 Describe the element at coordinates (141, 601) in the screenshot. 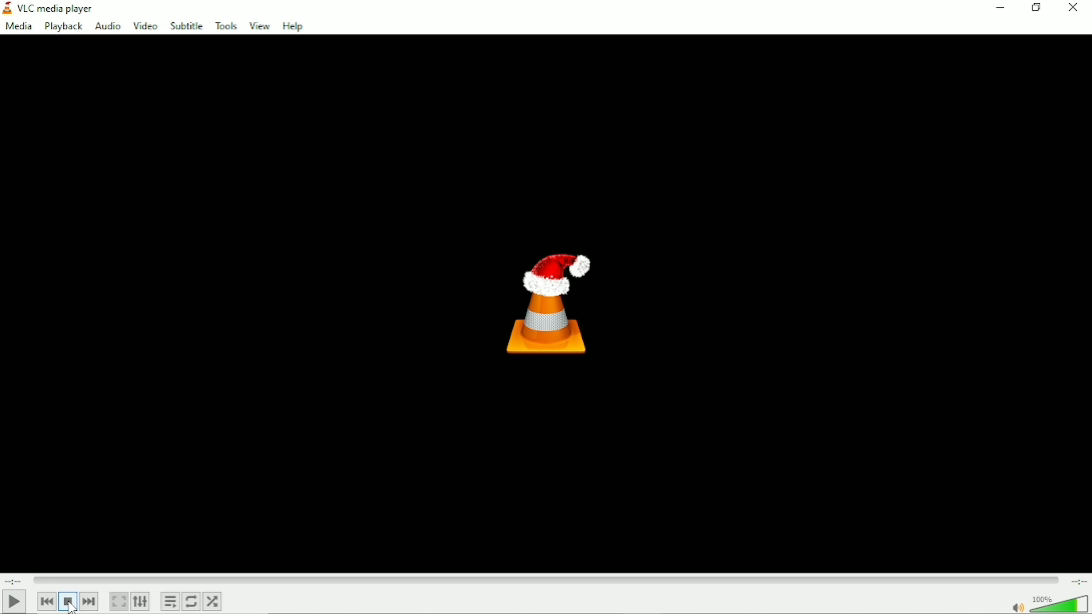

I see `Show extended settings` at that location.